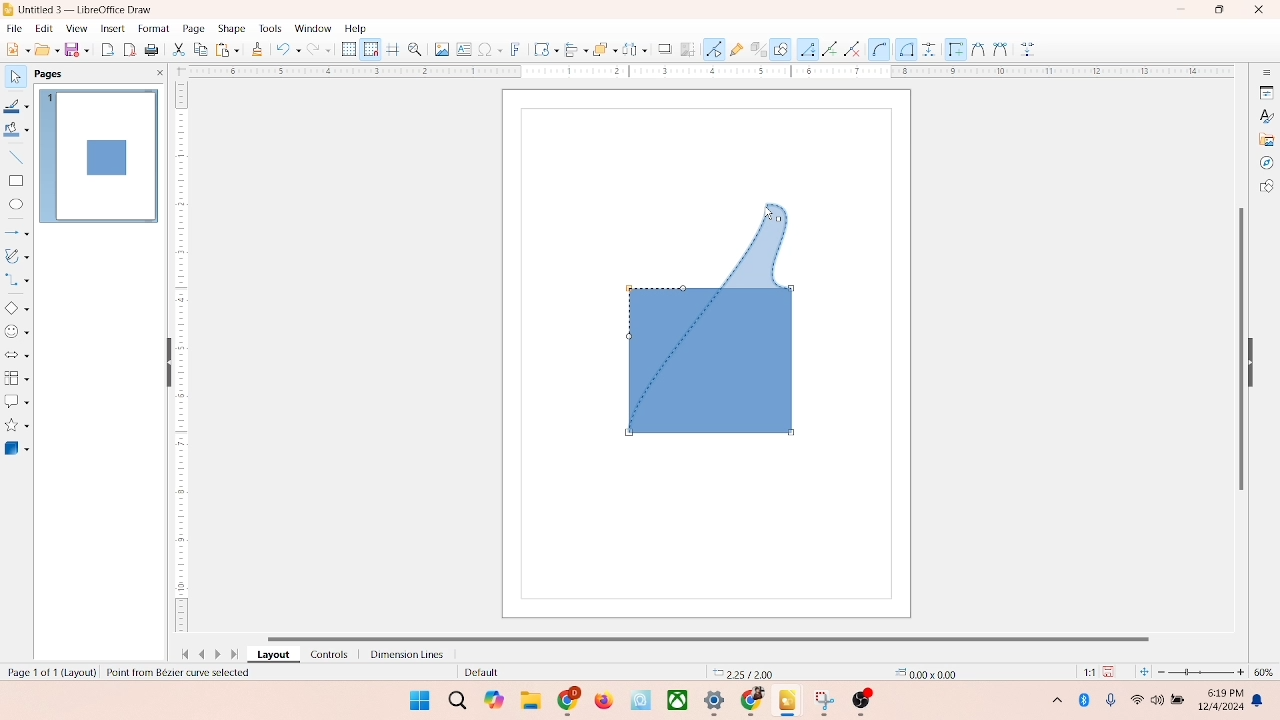  What do you see at coordinates (1160, 700) in the screenshot?
I see `speaker` at bounding box center [1160, 700].